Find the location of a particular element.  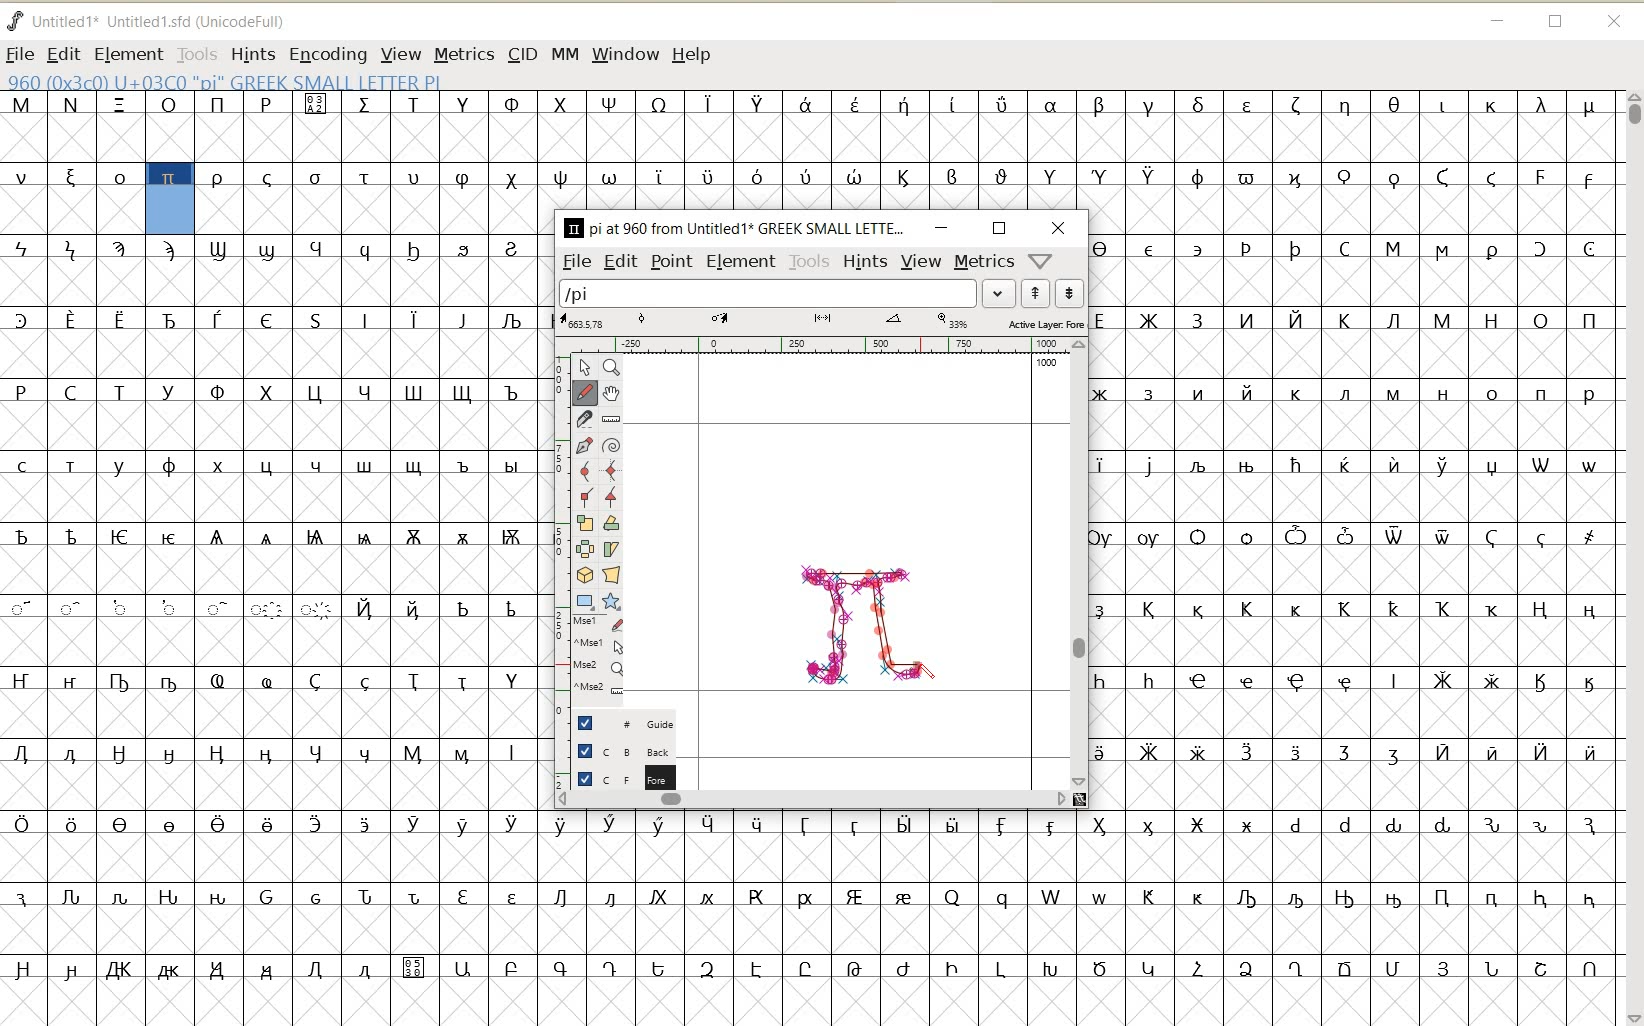

TOOLS is located at coordinates (198, 53).